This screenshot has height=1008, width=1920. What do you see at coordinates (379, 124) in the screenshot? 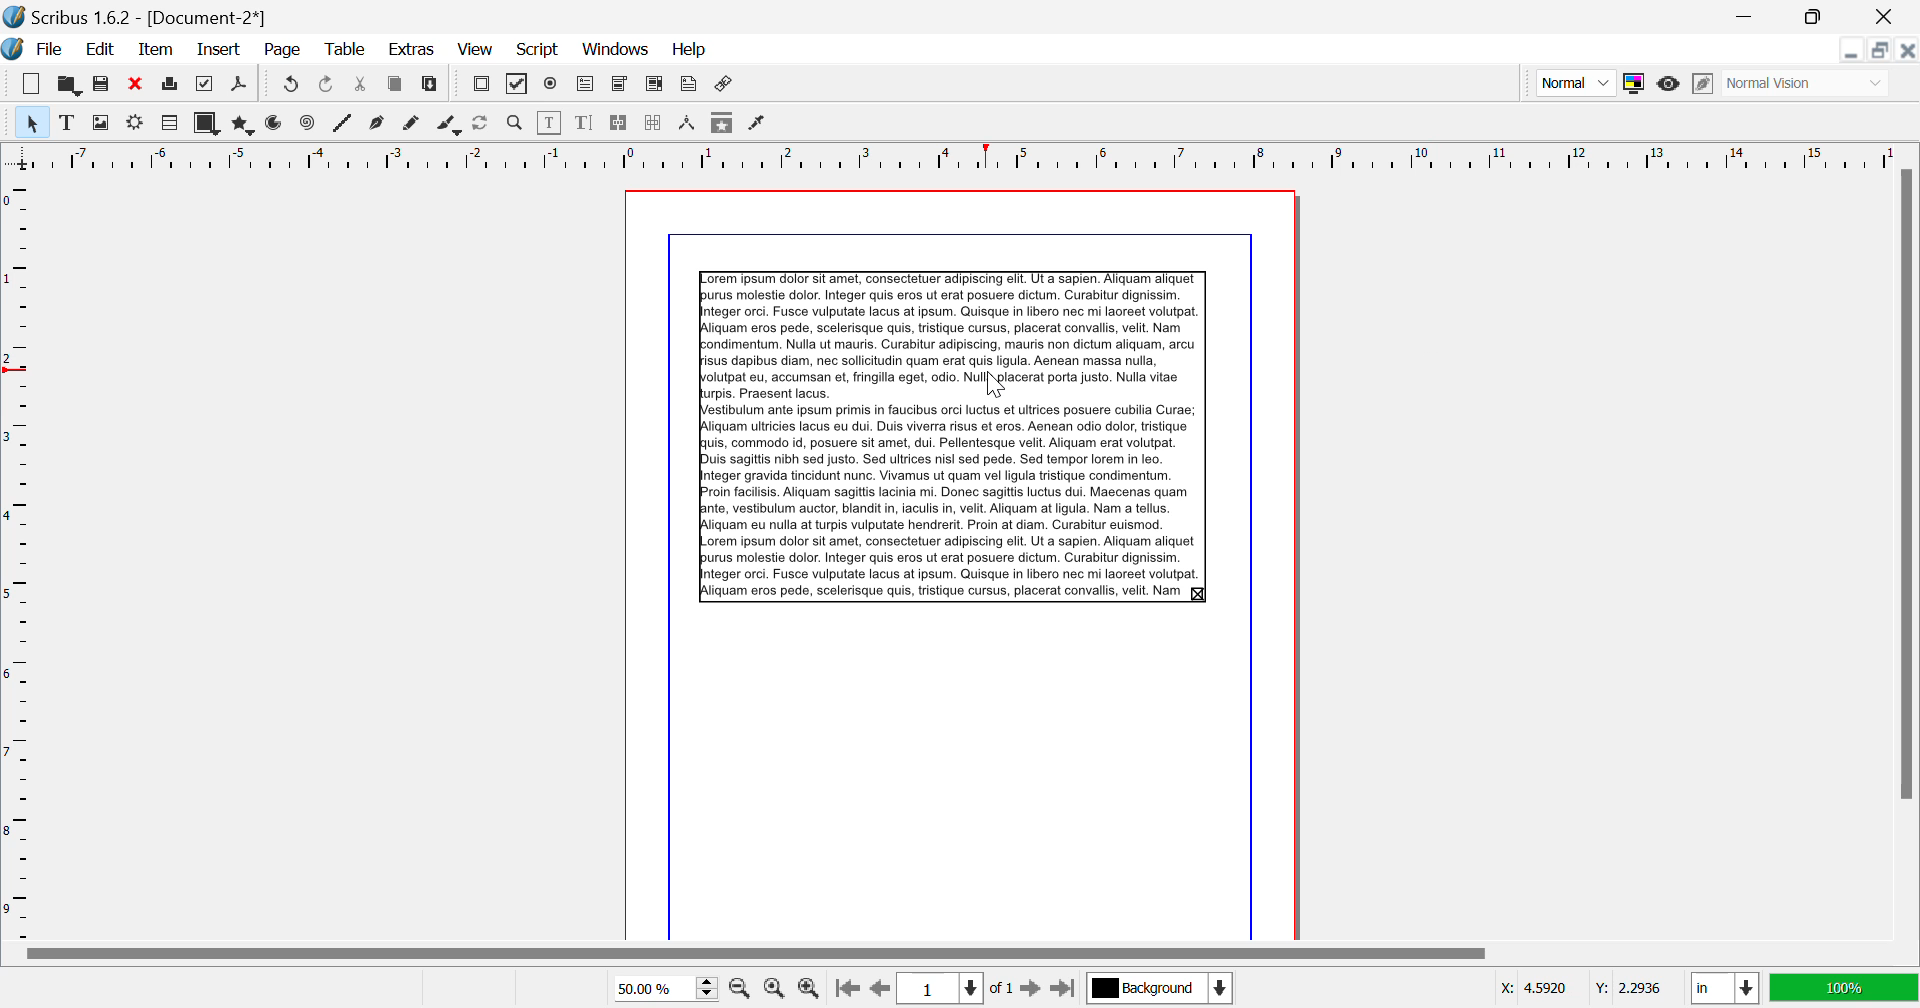
I see `Bezier Curve` at bounding box center [379, 124].